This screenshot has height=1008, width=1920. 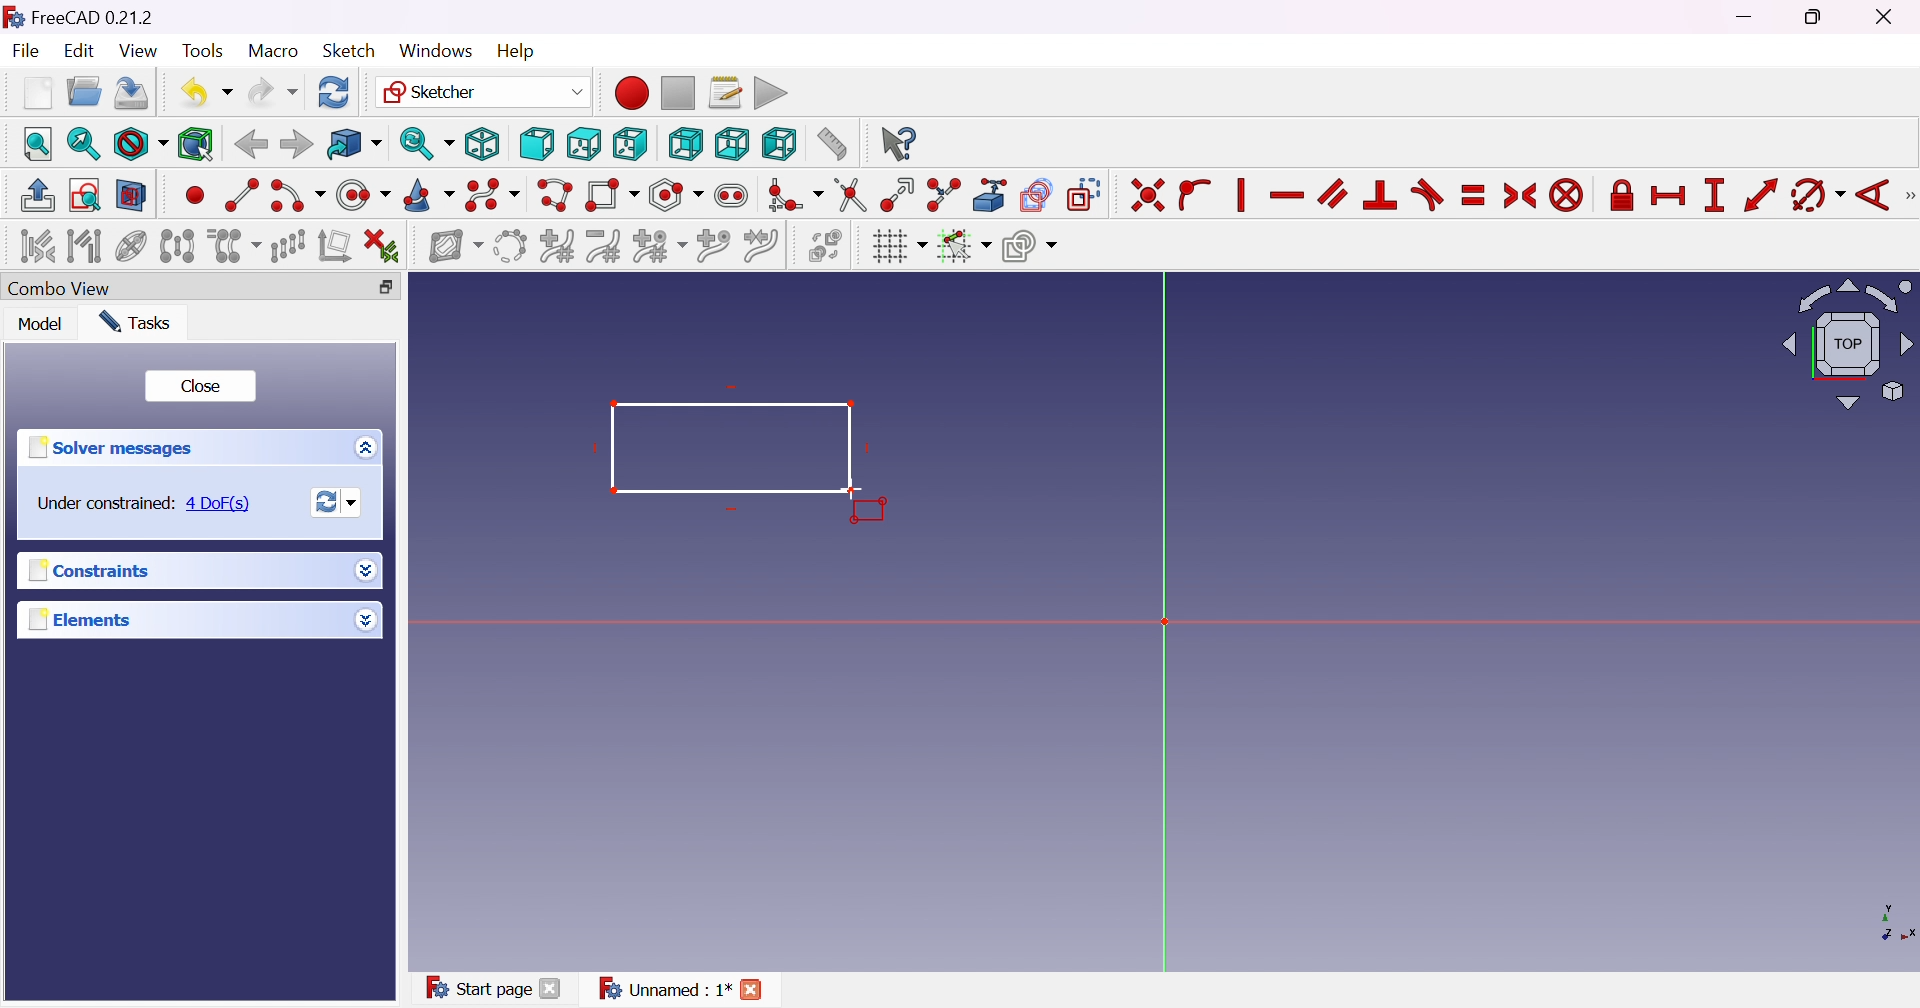 I want to click on Sketch, so click(x=349, y=50).